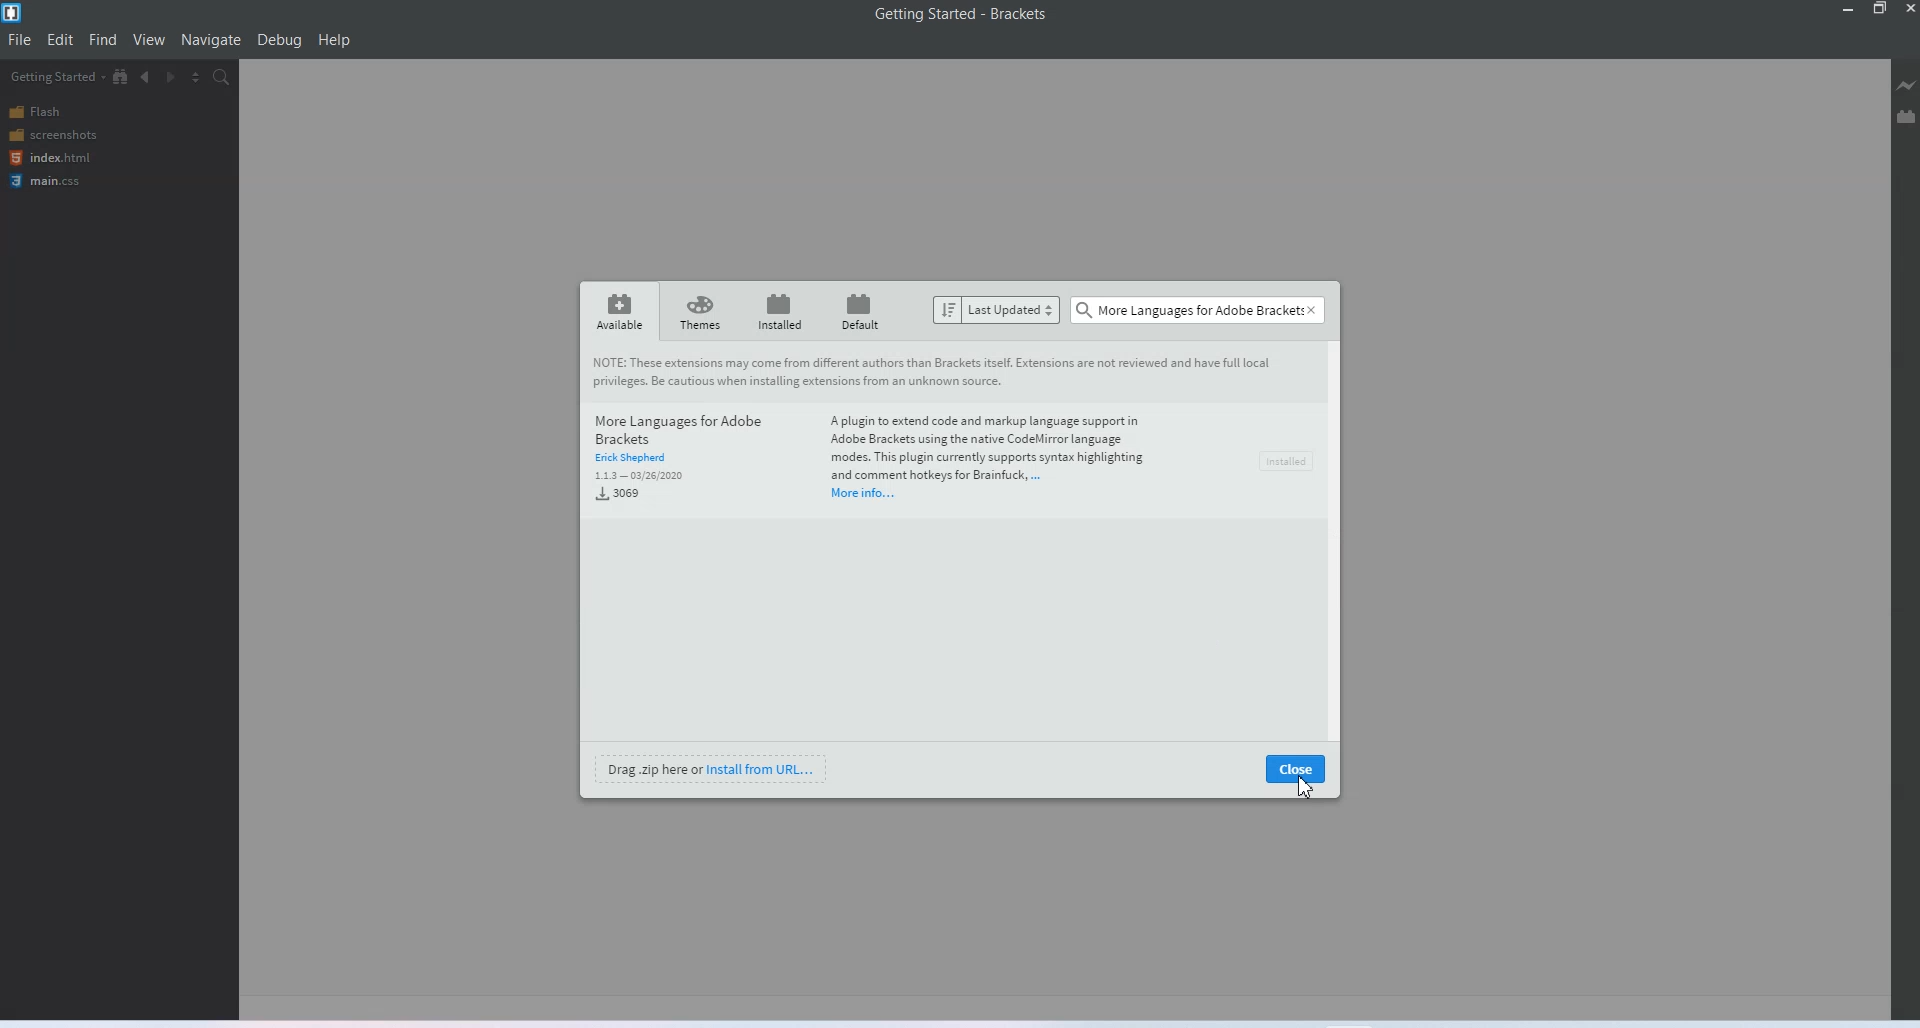 The height and width of the screenshot is (1028, 1920). Describe the element at coordinates (334, 41) in the screenshot. I see `Help` at that location.